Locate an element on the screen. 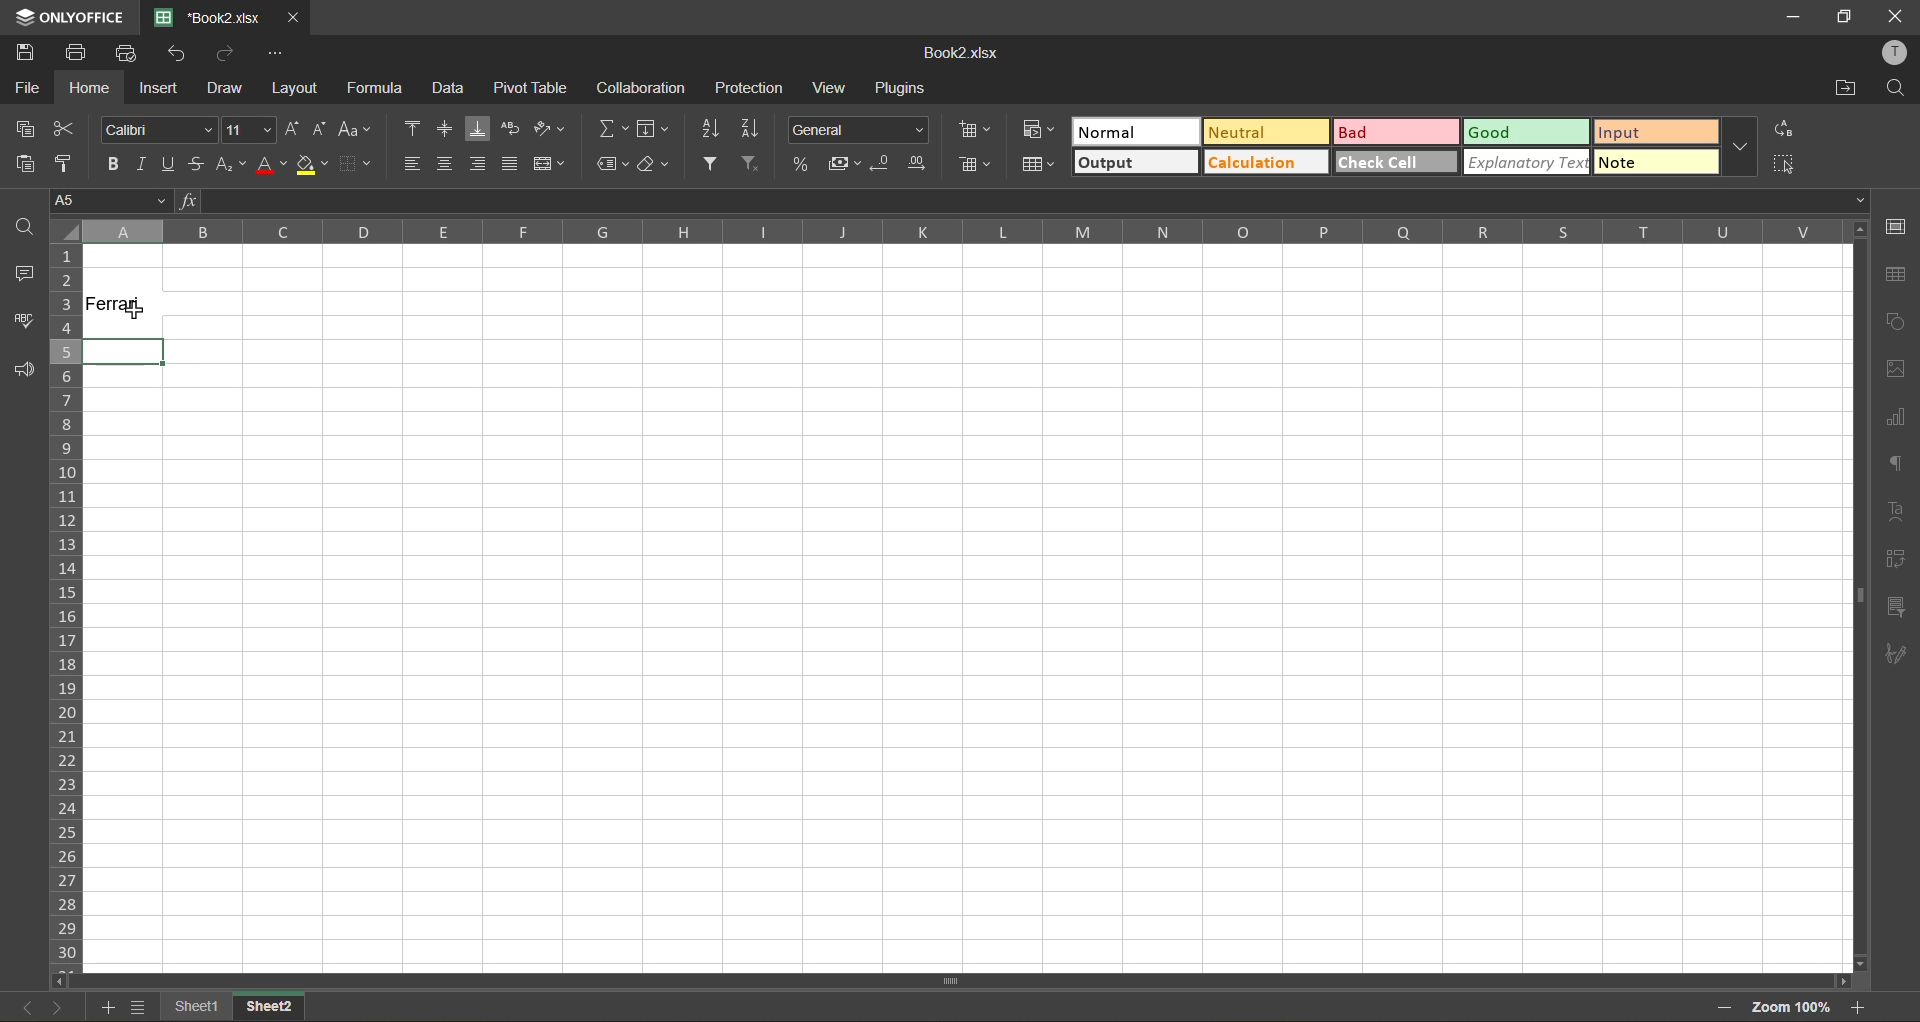  explanatory text is located at coordinates (1527, 164).